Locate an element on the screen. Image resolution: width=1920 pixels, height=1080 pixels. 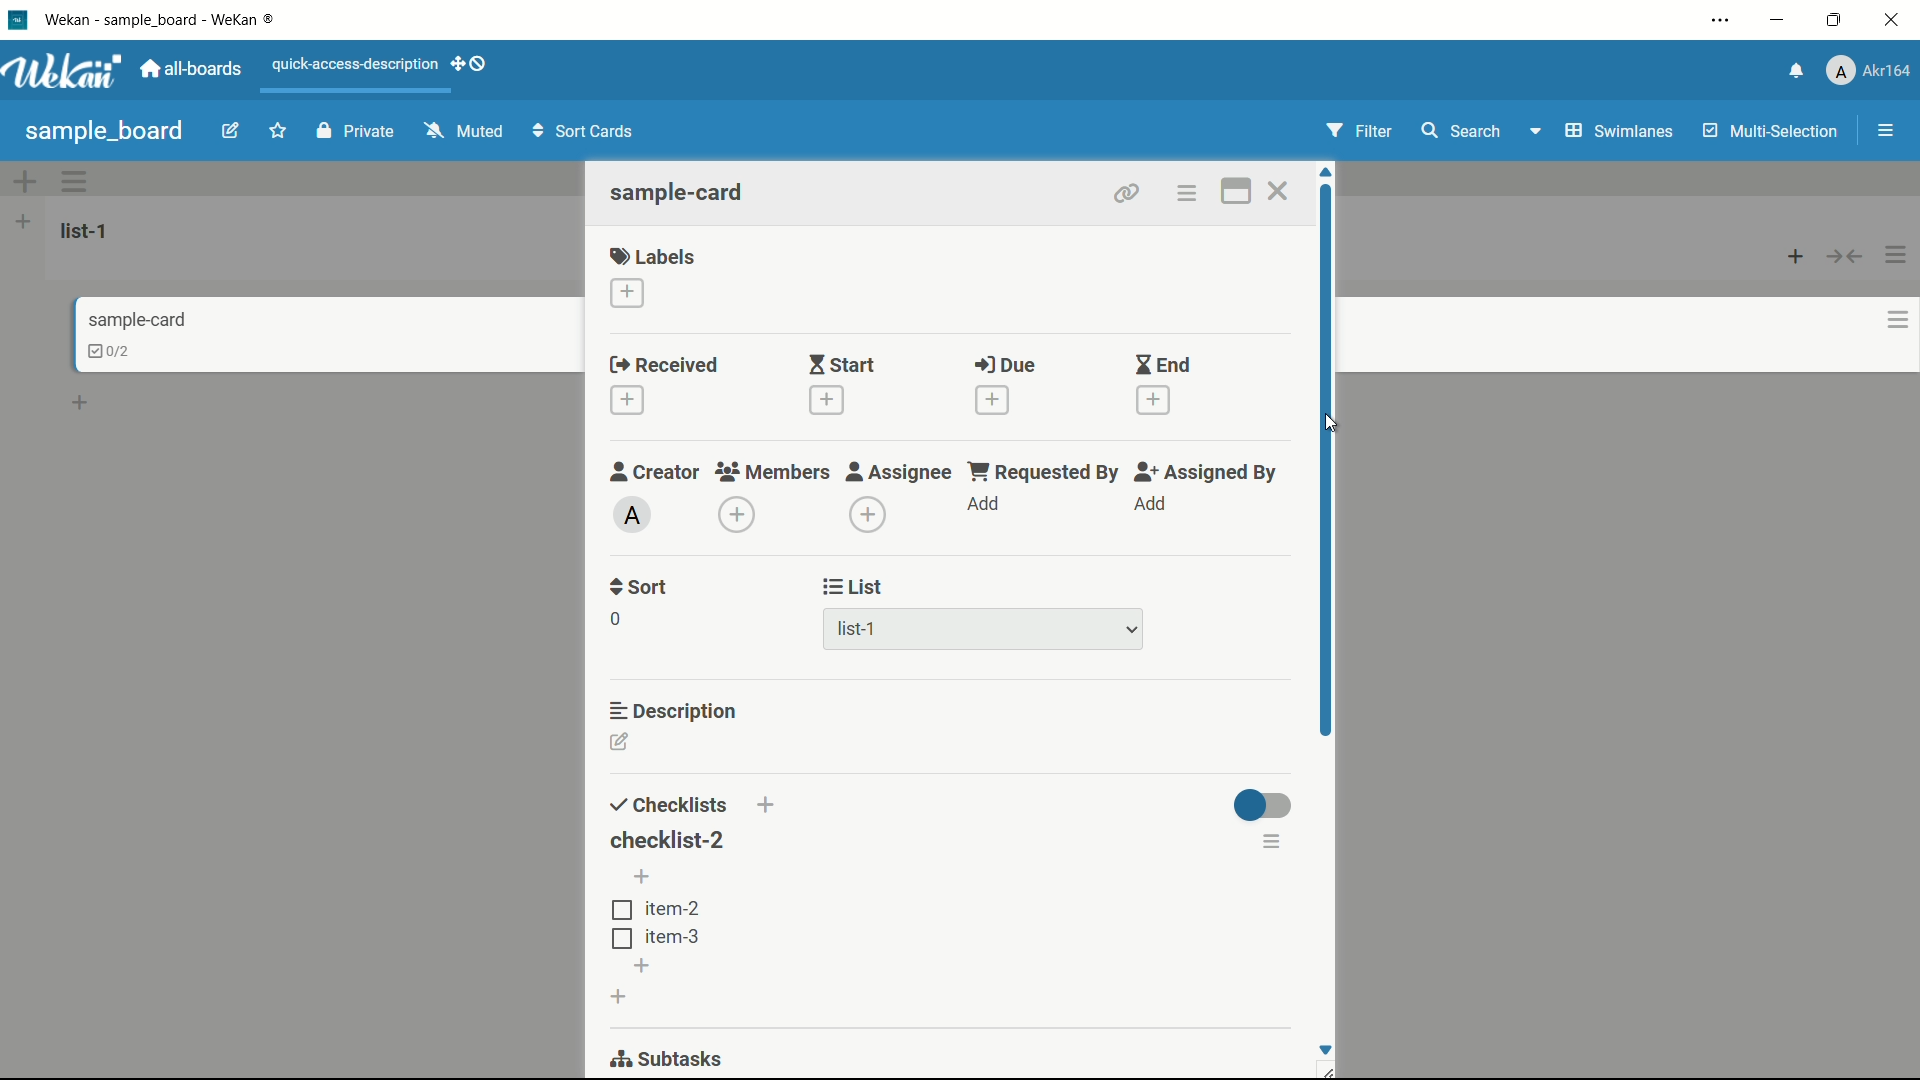
card name is located at coordinates (135, 320).